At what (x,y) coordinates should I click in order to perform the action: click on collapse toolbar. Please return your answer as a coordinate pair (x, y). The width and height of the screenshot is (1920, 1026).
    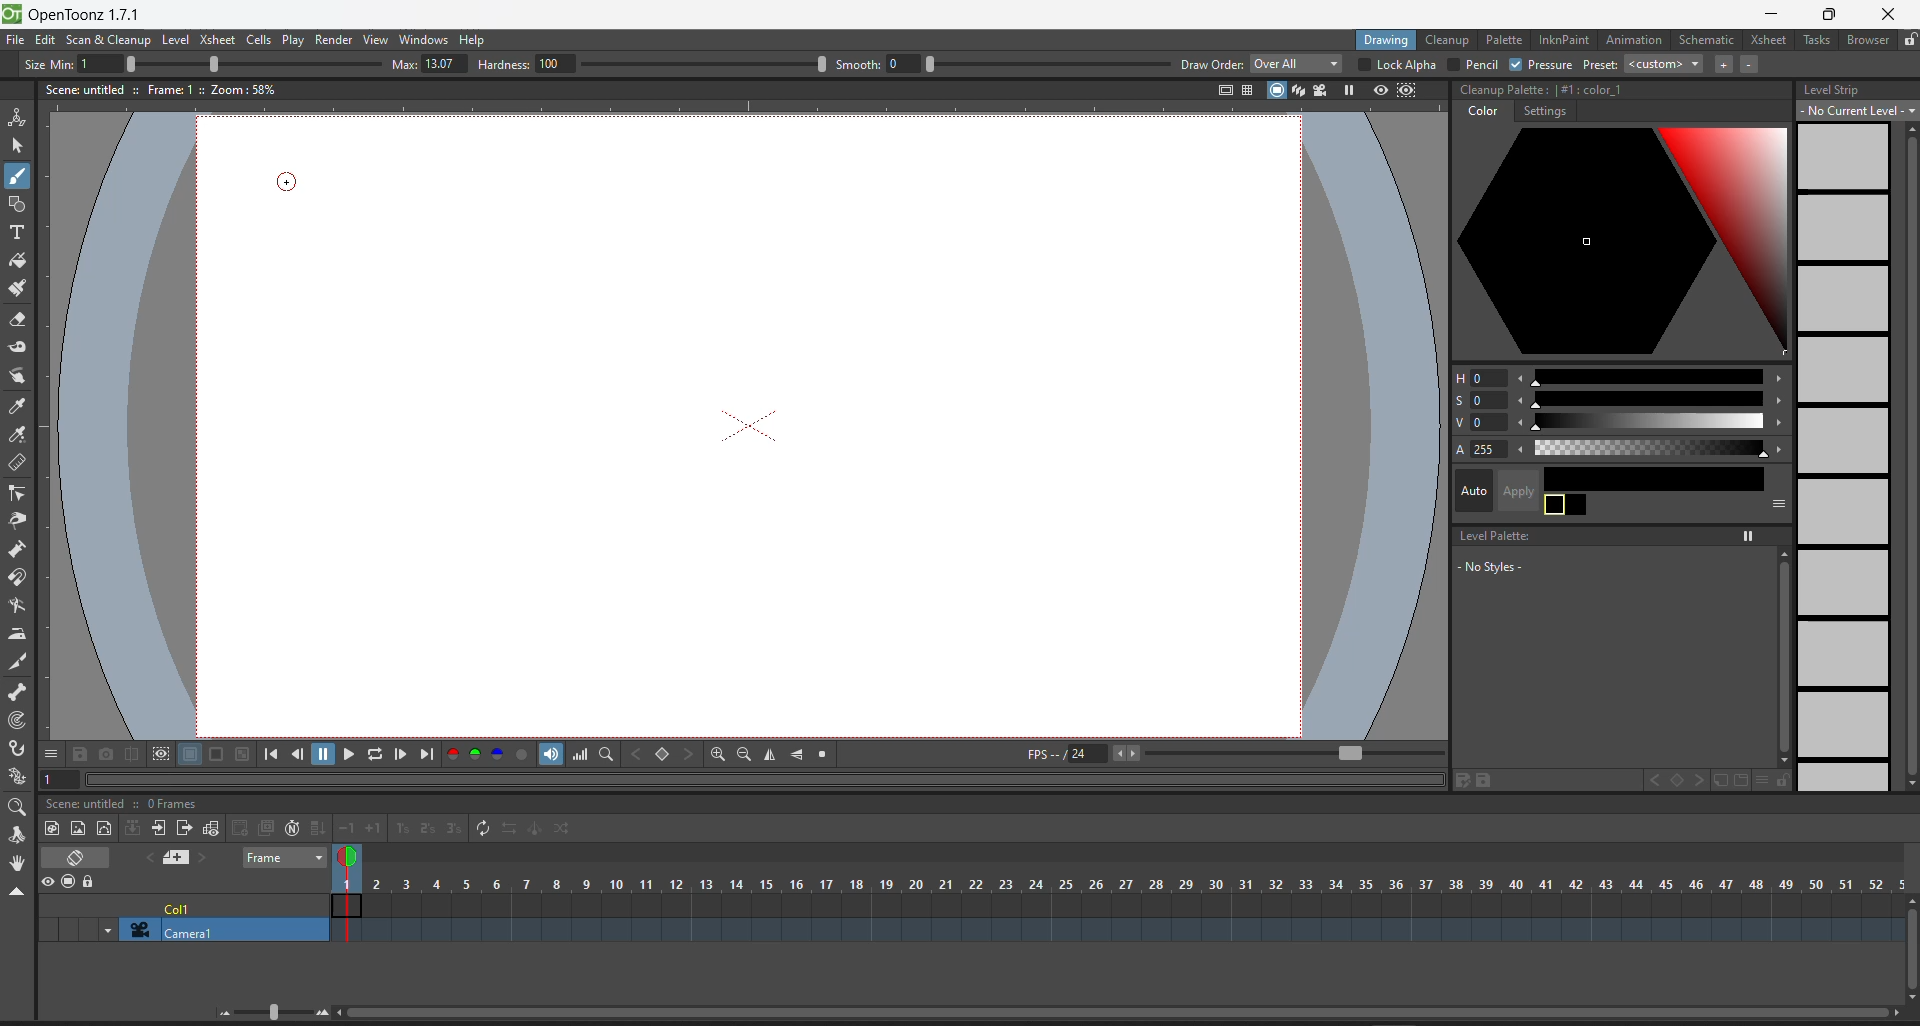
    Looking at the image, I should click on (19, 890).